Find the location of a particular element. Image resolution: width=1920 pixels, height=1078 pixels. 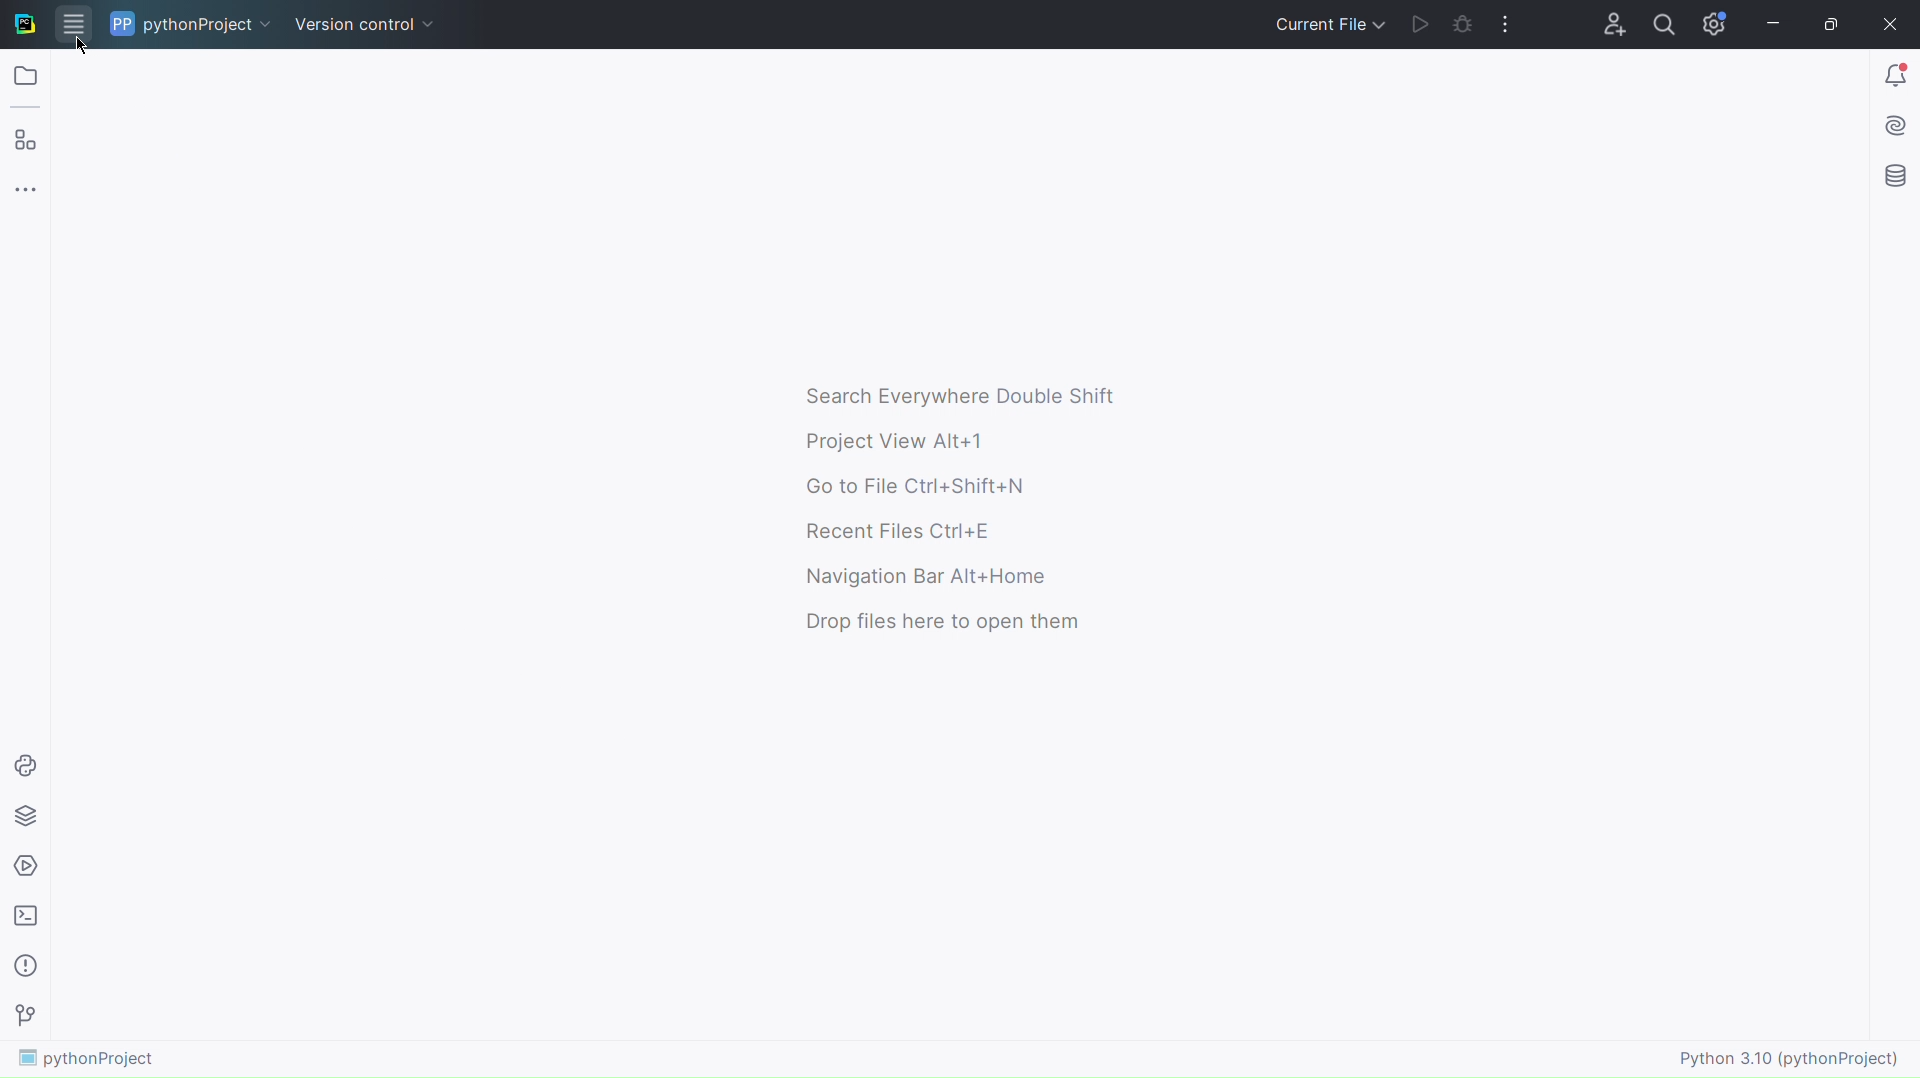

Version Control is located at coordinates (366, 28).